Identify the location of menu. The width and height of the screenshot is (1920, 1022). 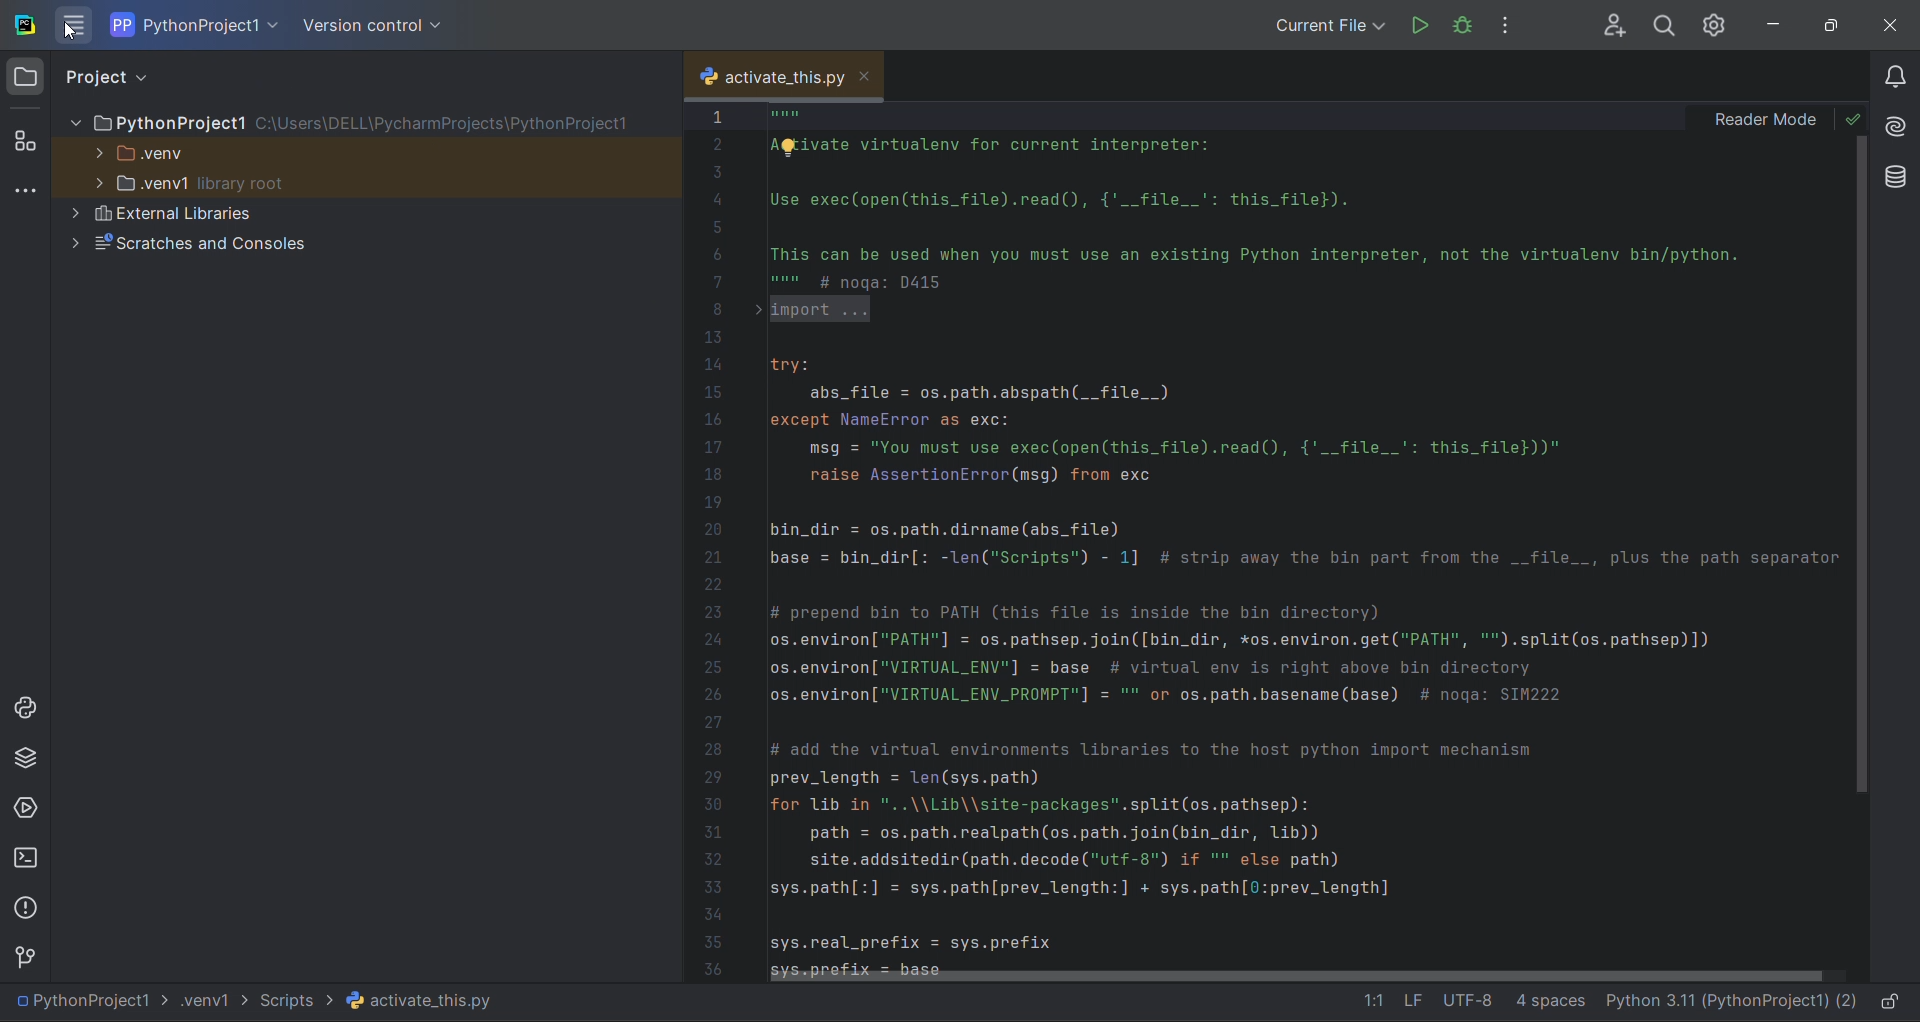
(76, 26).